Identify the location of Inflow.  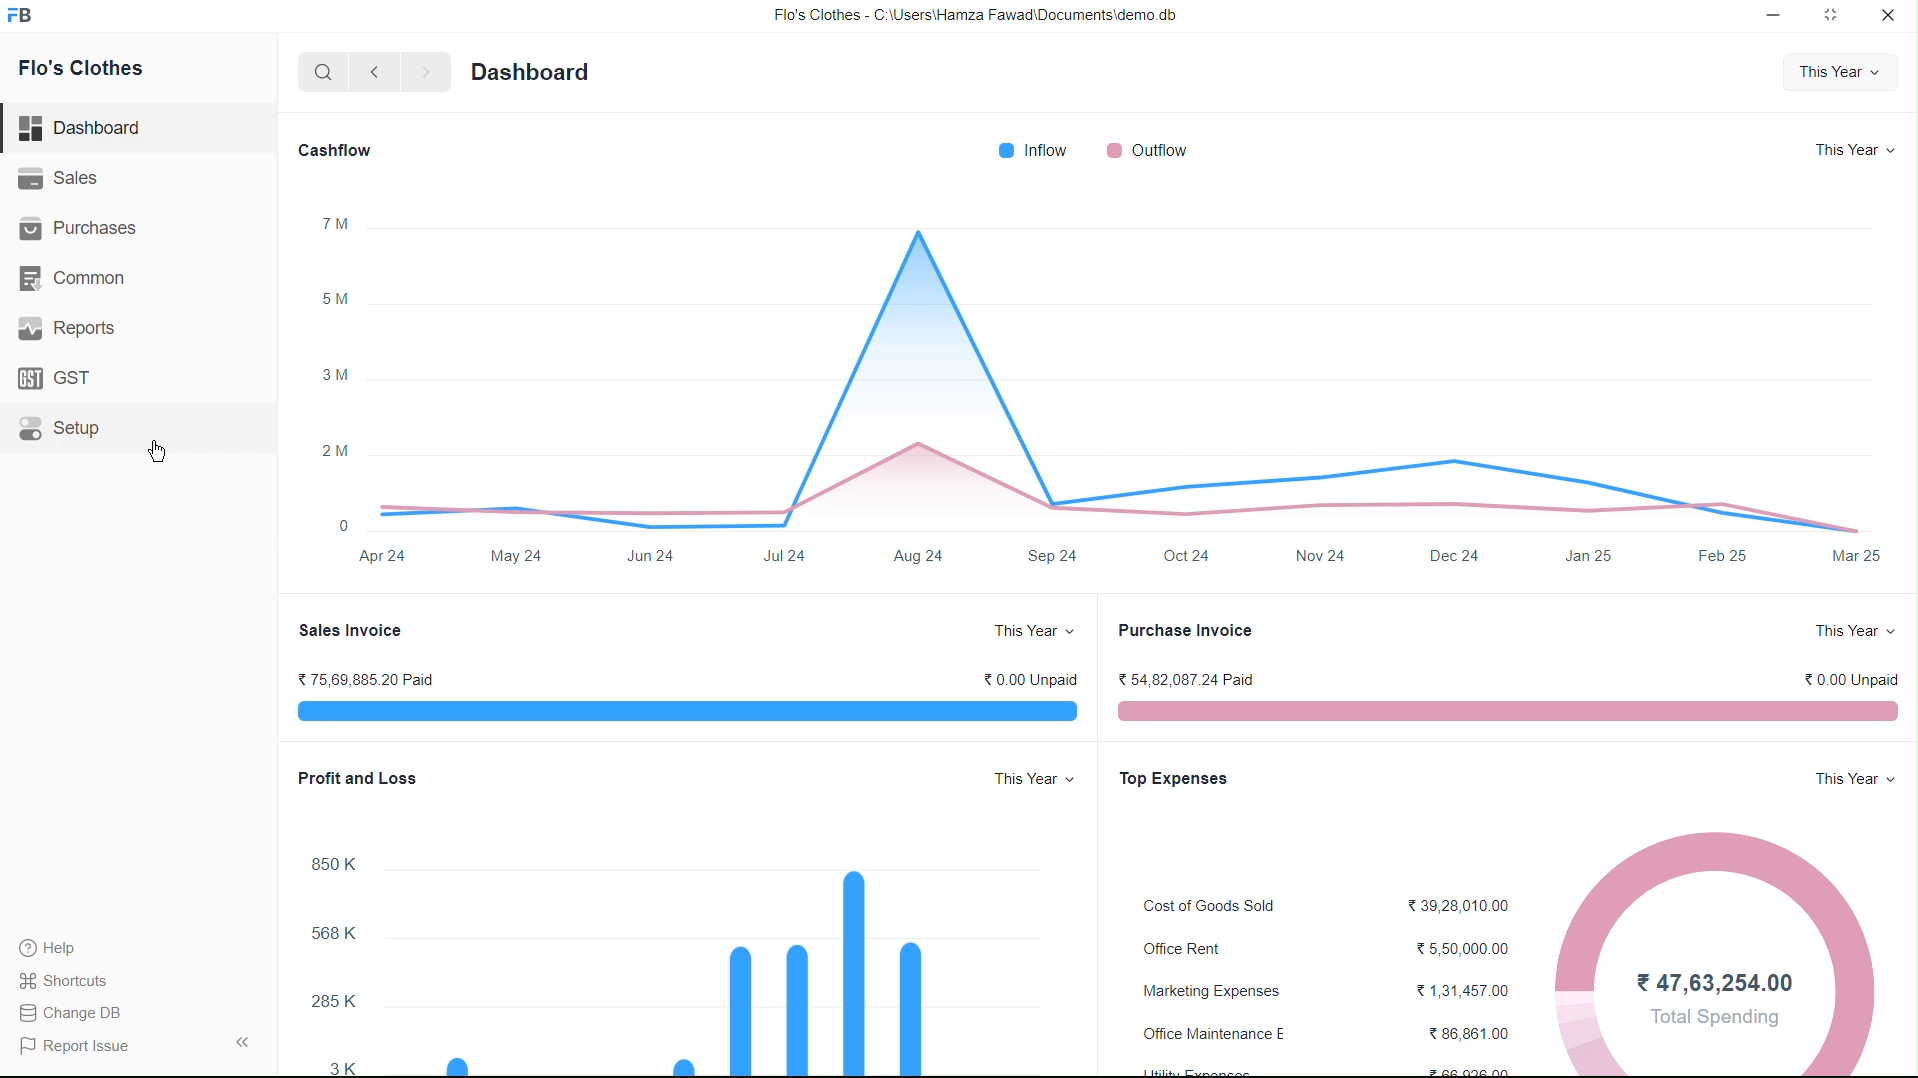
(1019, 147).